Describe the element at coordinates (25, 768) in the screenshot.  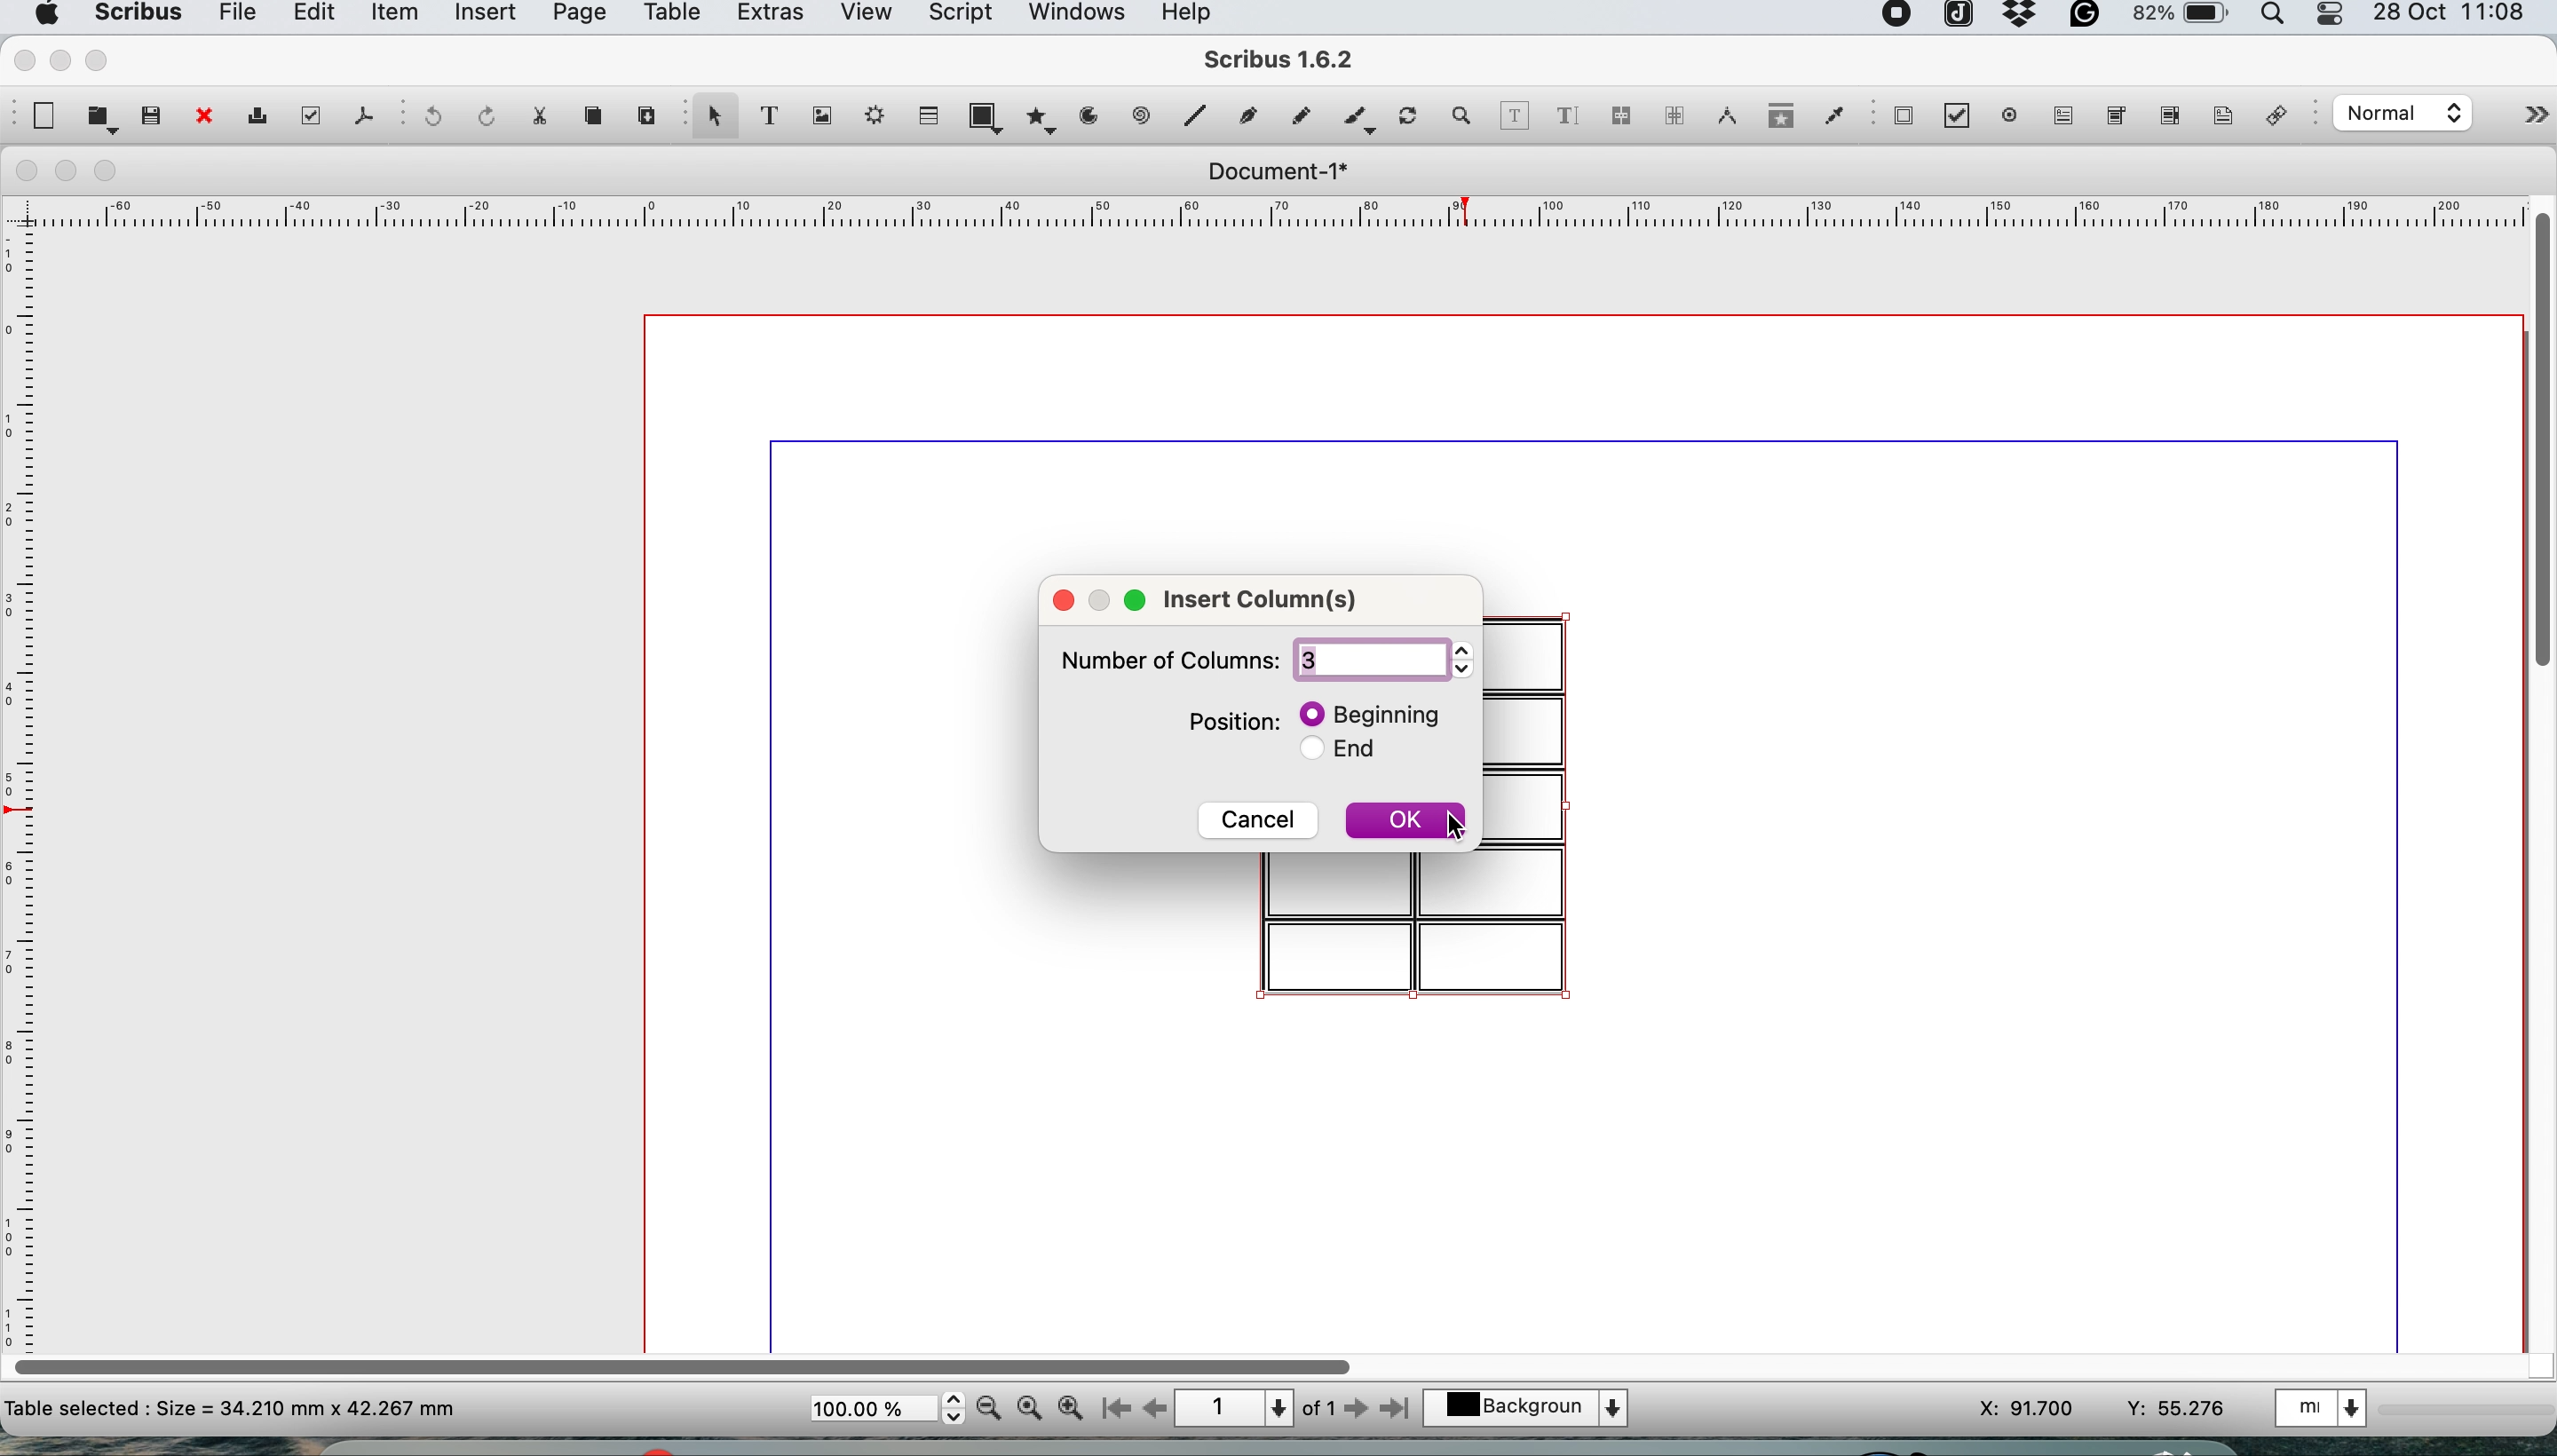
I see `vertical scale` at that location.